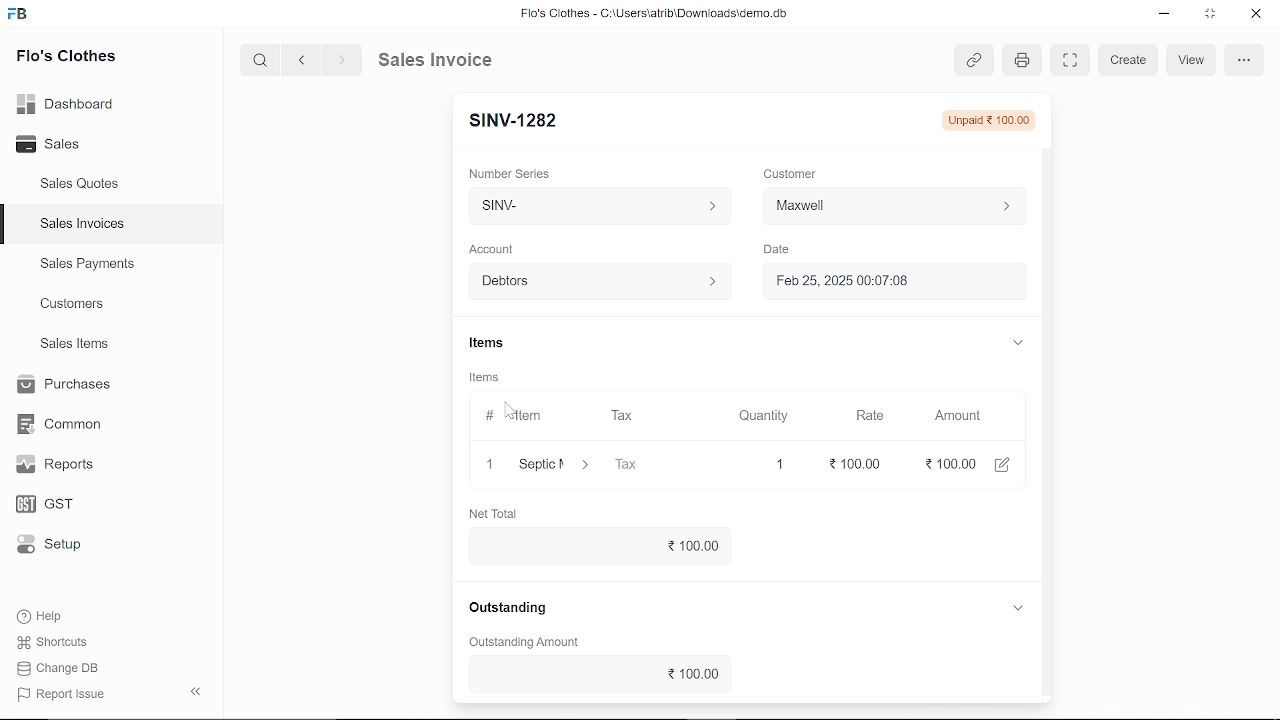 The image size is (1280, 720). What do you see at coordinates (550, 465) in the screenshot?
I see `septic maintenance` at bounding box center [550, 465].